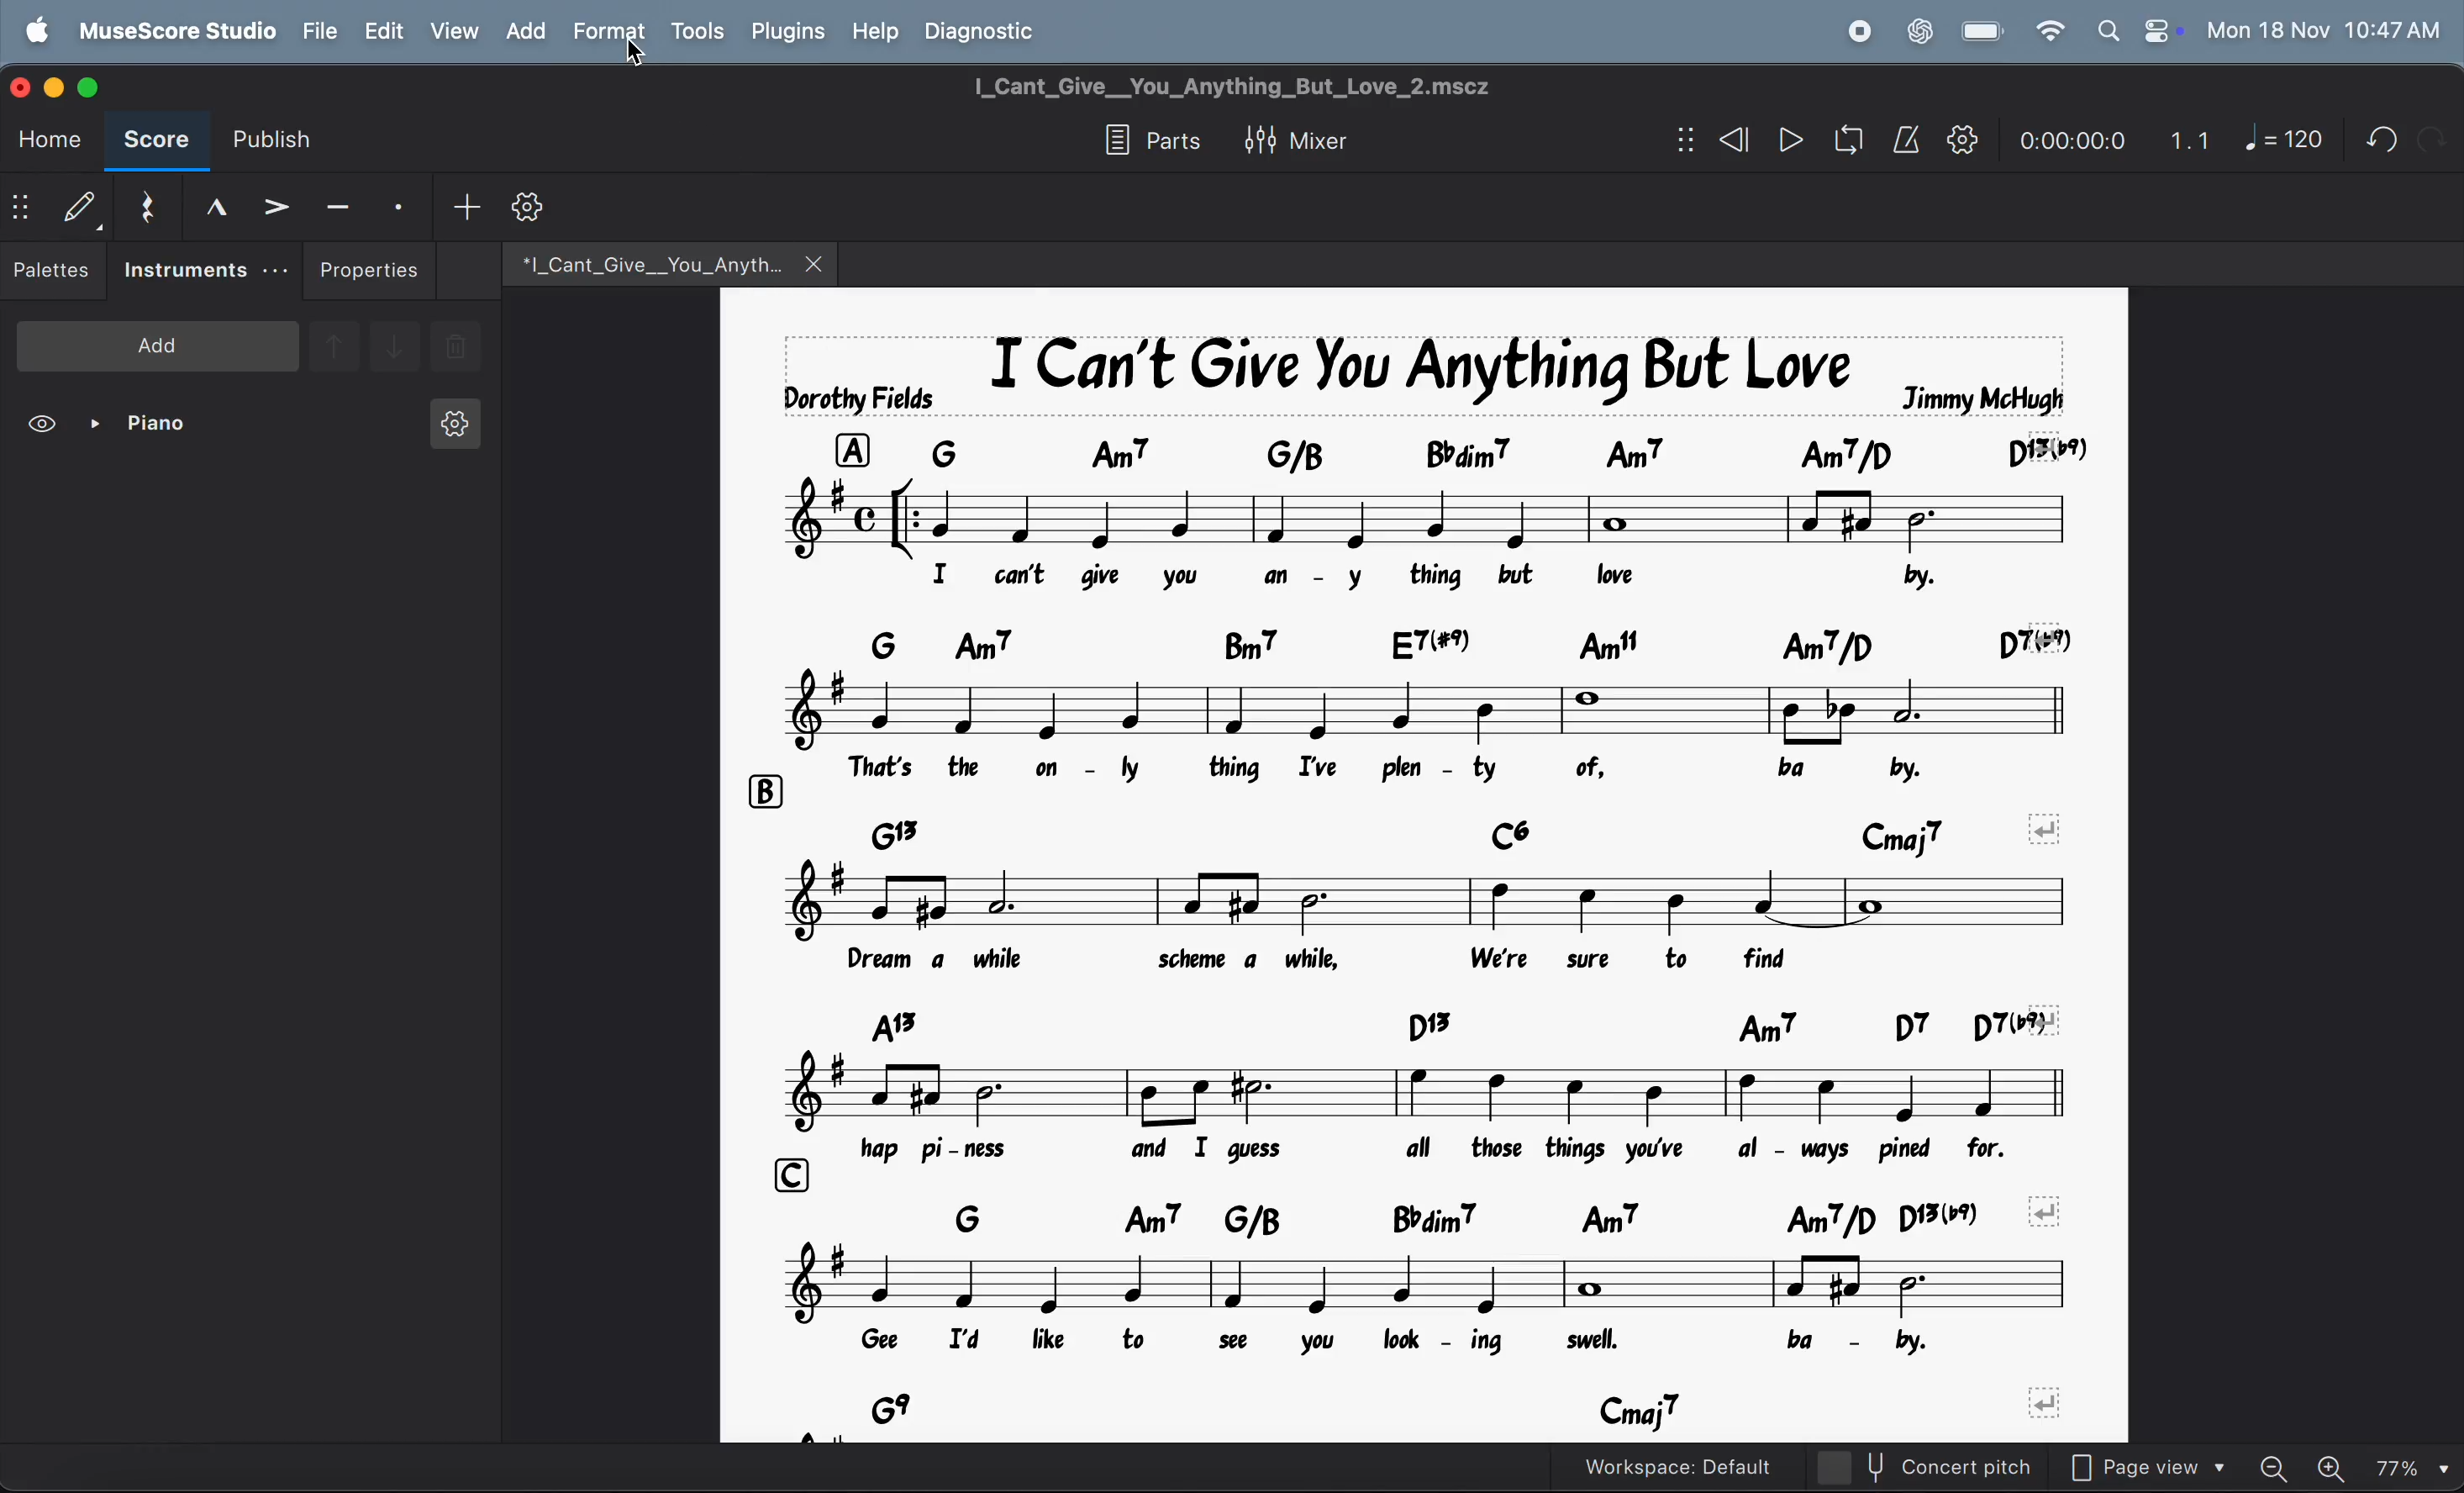  I want to click on loop playback, so click(1820, 143).